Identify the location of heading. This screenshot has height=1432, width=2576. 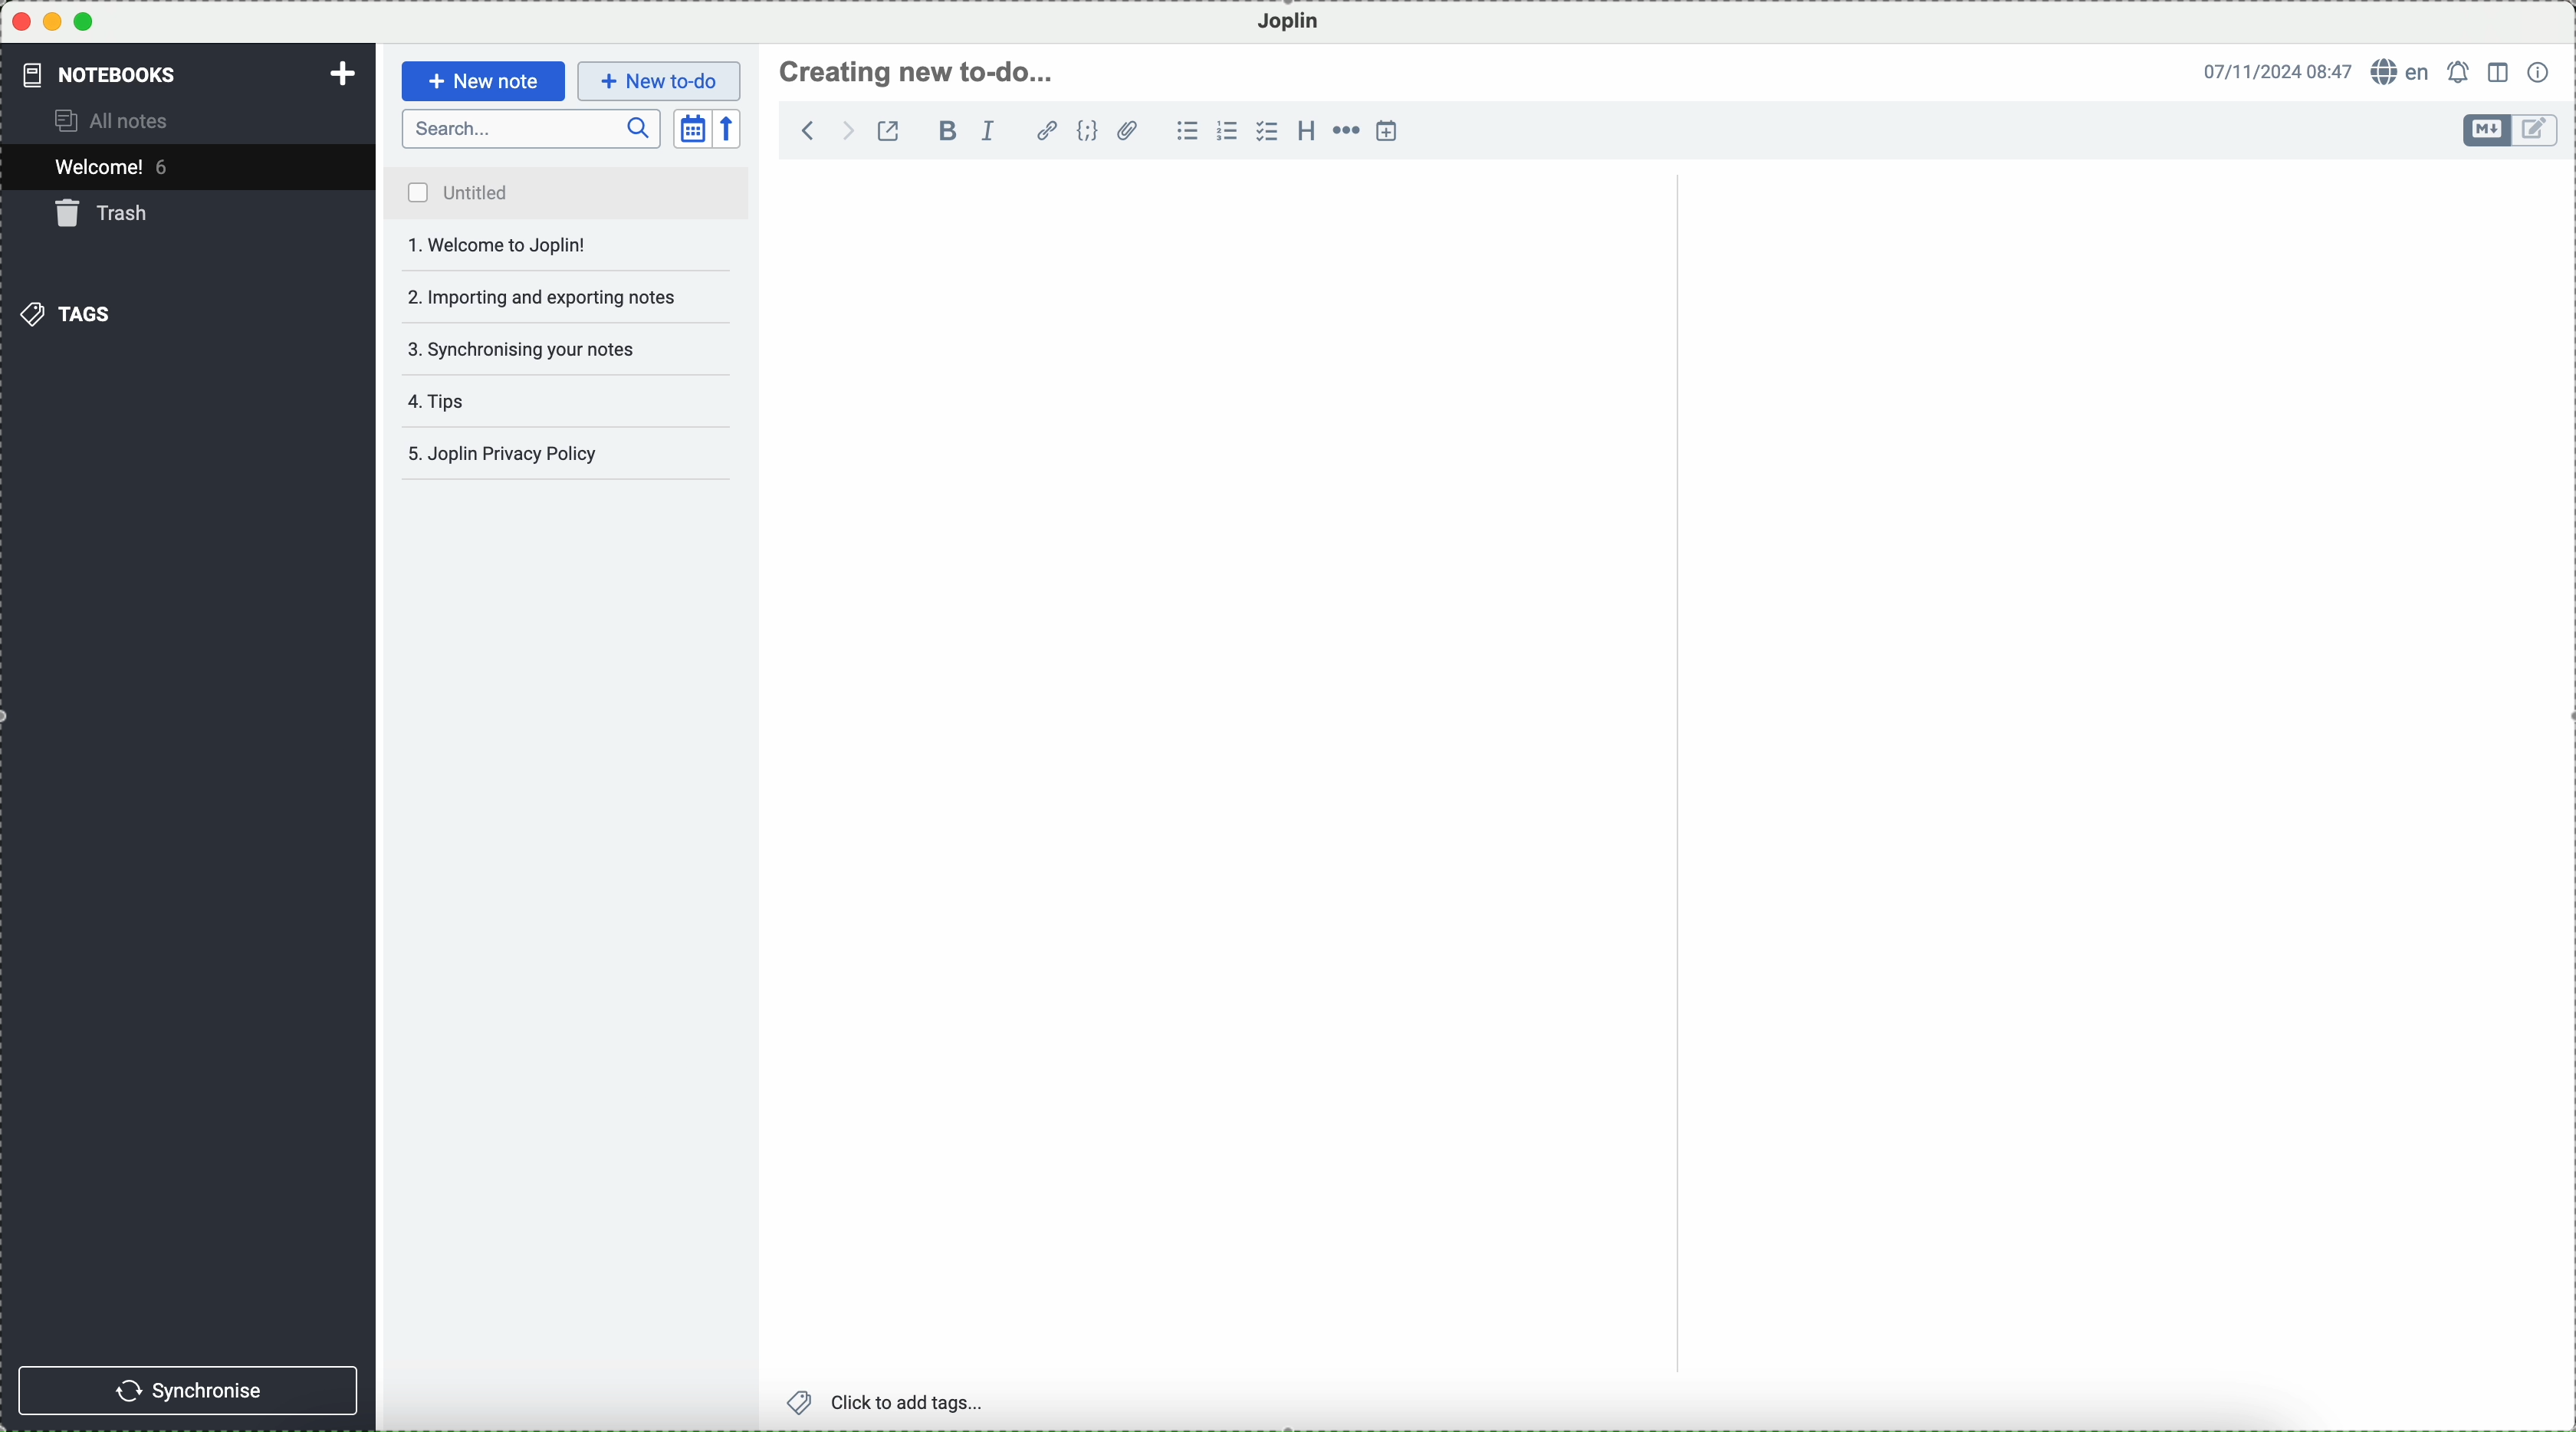
(1306, 129).